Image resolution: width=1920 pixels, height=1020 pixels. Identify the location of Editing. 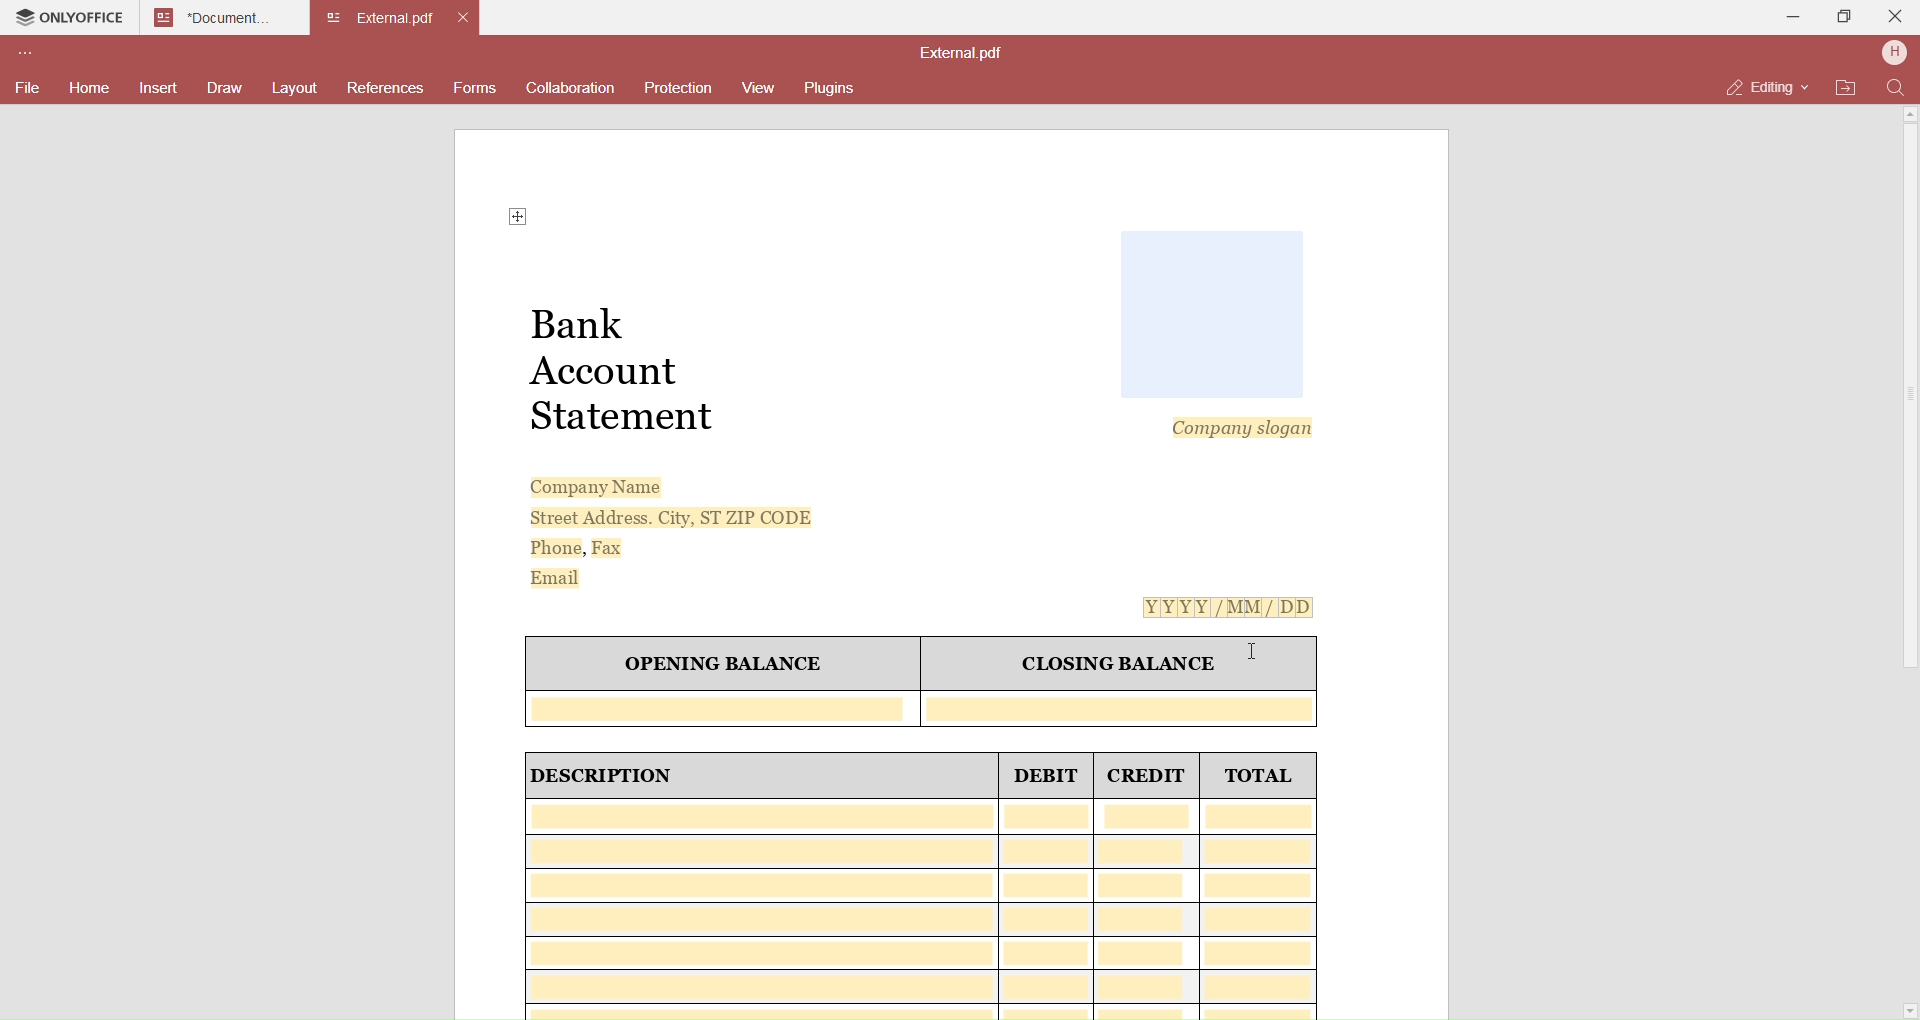
(1759, 86).